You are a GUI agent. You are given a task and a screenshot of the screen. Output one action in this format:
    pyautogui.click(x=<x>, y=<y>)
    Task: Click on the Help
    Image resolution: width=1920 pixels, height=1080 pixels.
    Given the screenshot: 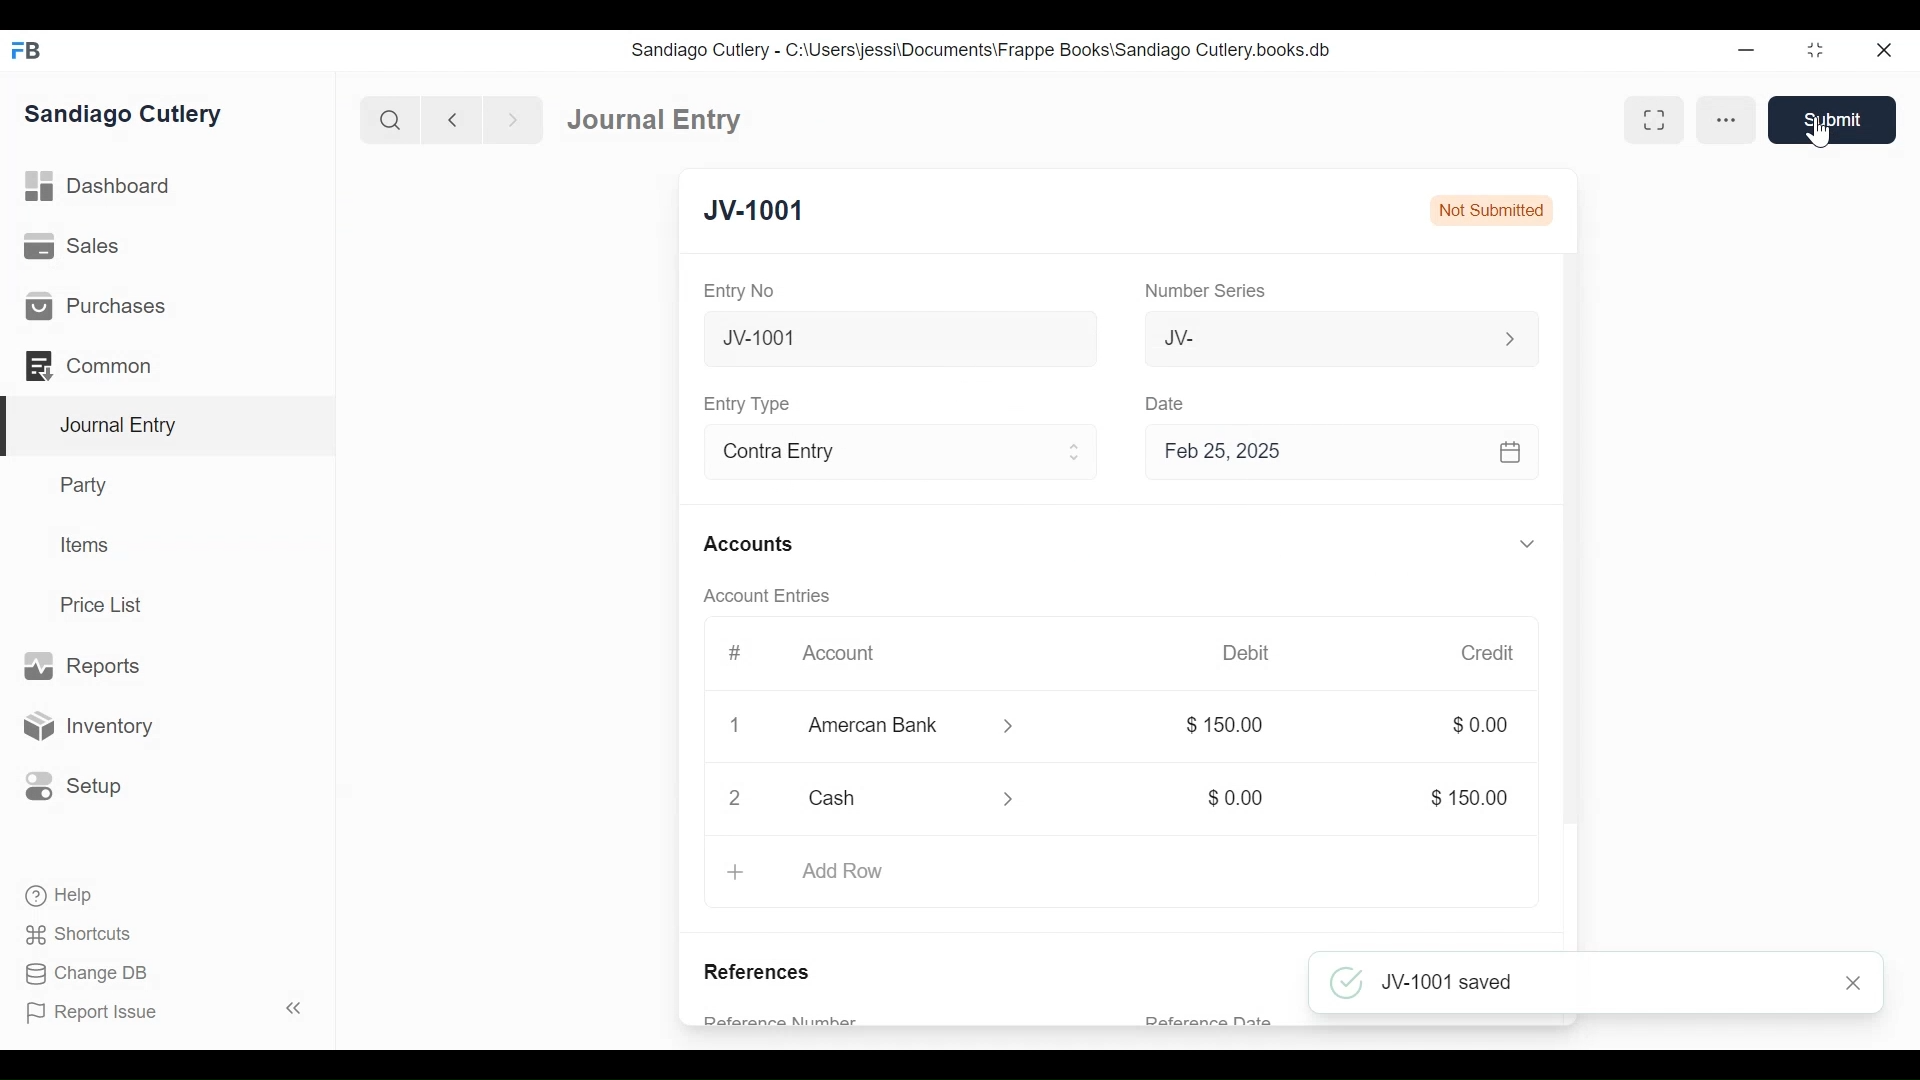 What is the action you would take?
    pyautogui.click(x=57, y=894)
    